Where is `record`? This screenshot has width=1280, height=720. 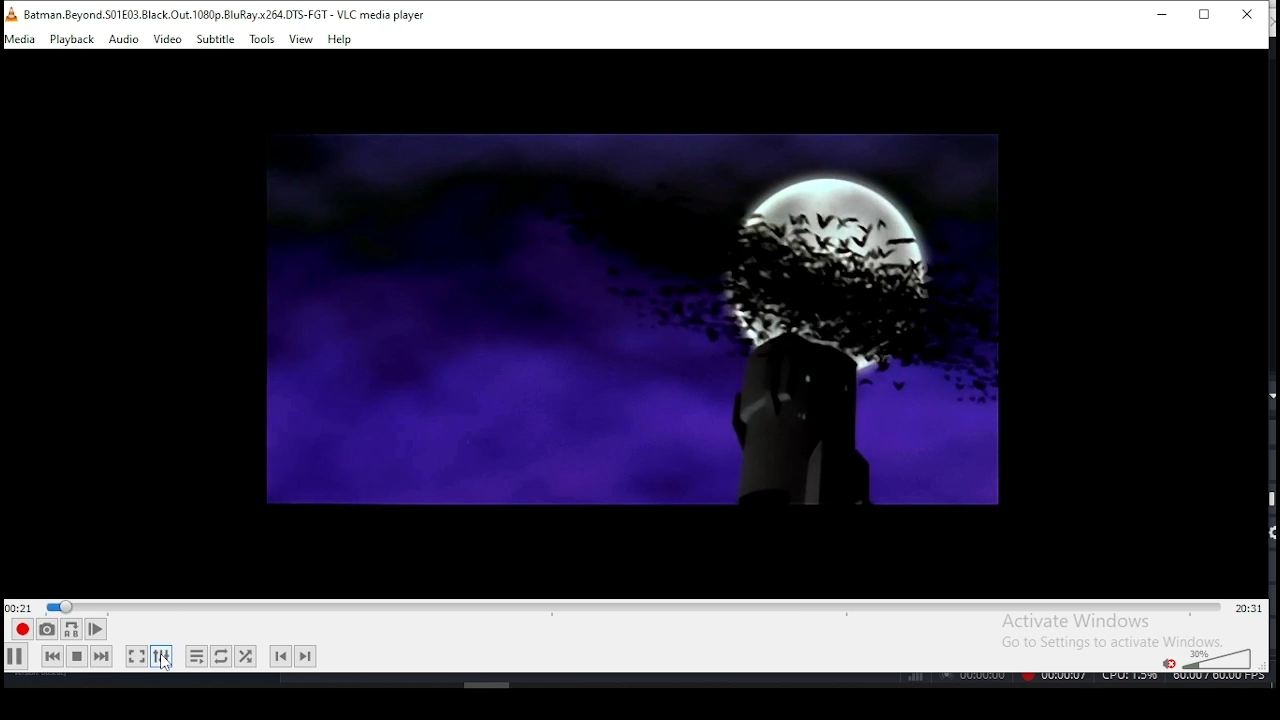 record is located at coordinates (21, 630).